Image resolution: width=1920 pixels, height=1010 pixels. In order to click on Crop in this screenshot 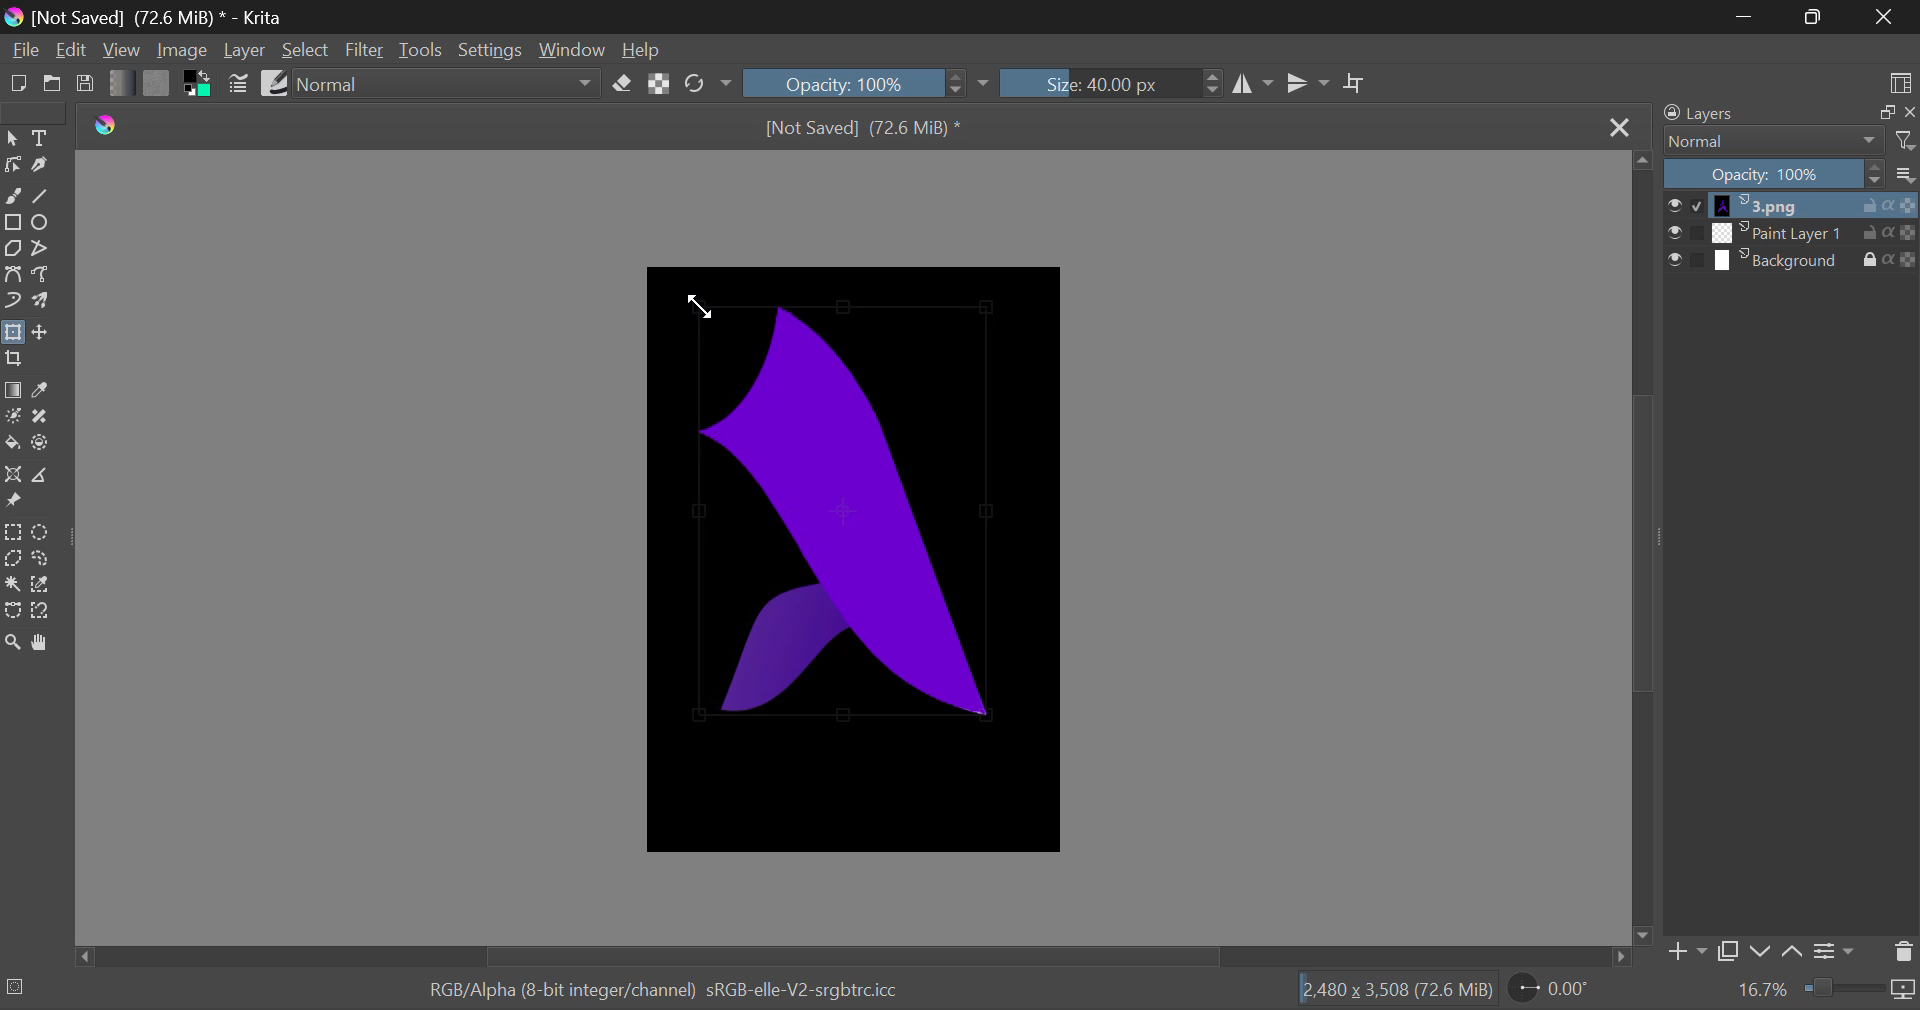, I will do `click(1358, 85)`.